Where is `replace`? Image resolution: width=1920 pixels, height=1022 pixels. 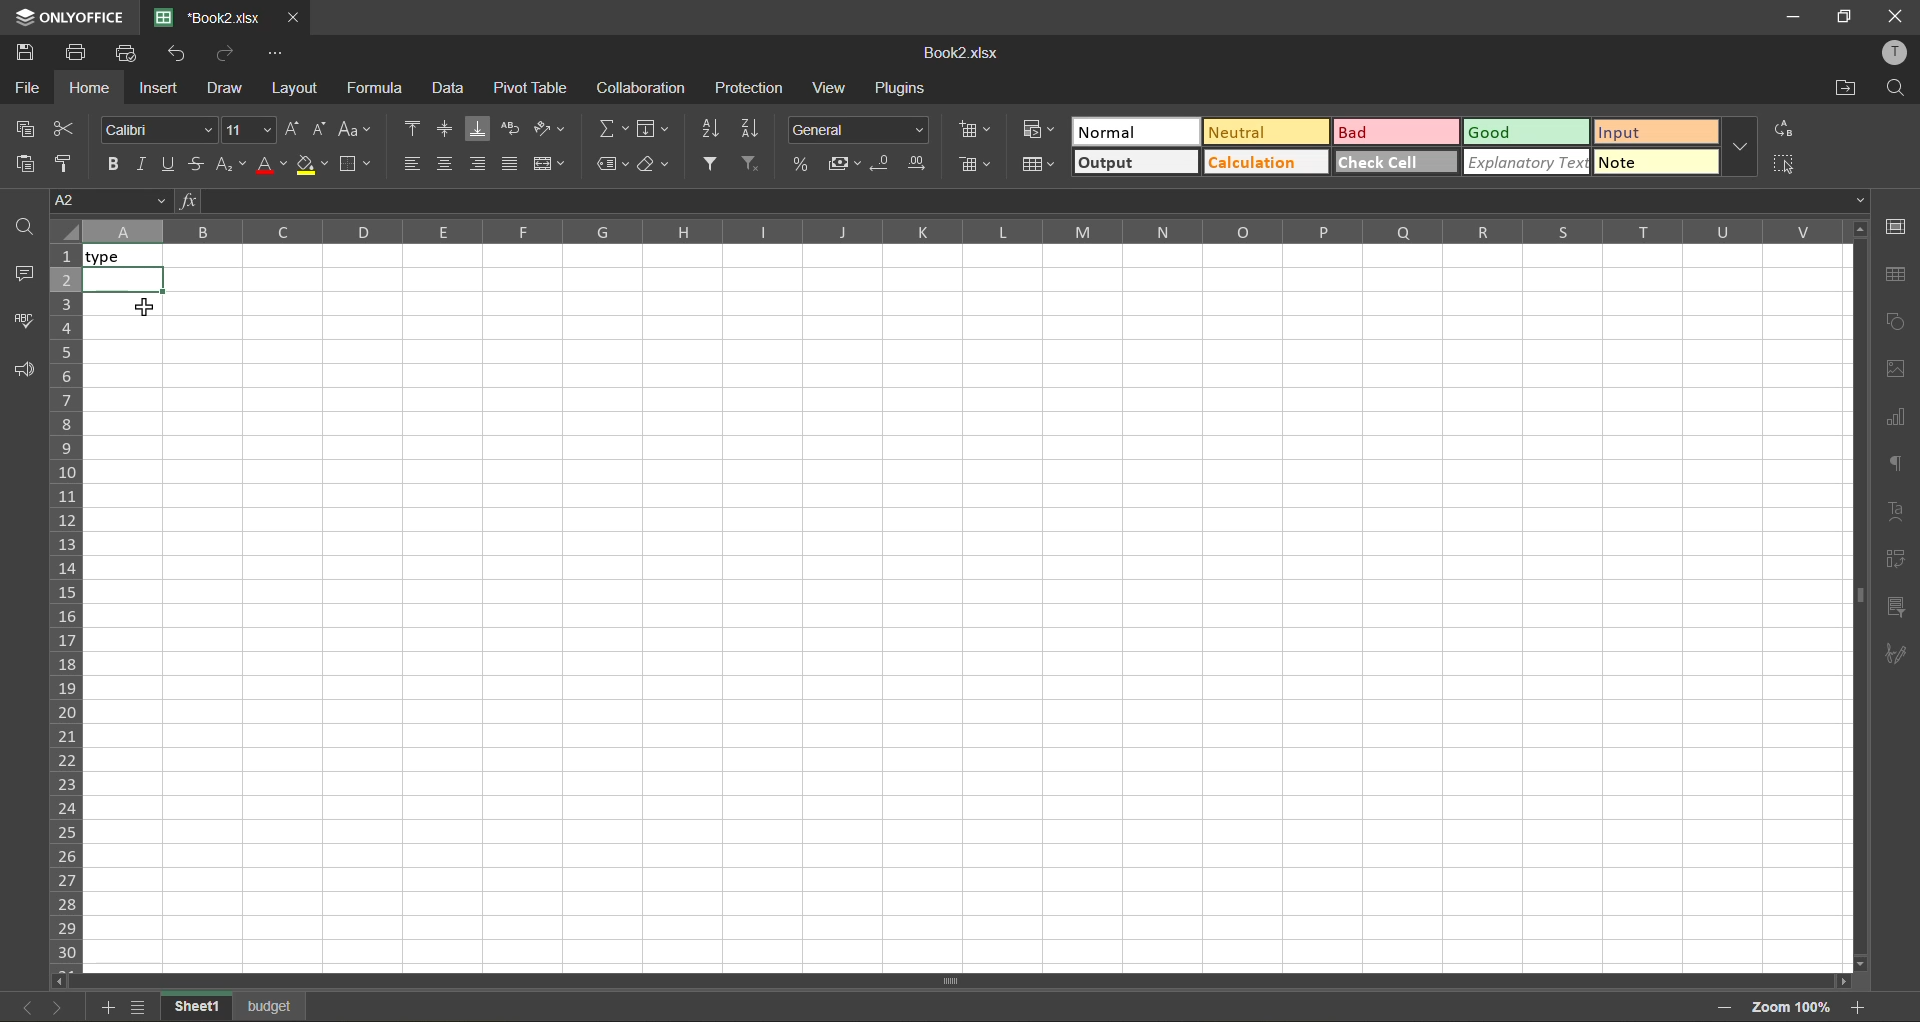
replace is located at coordinates (1783, 129).